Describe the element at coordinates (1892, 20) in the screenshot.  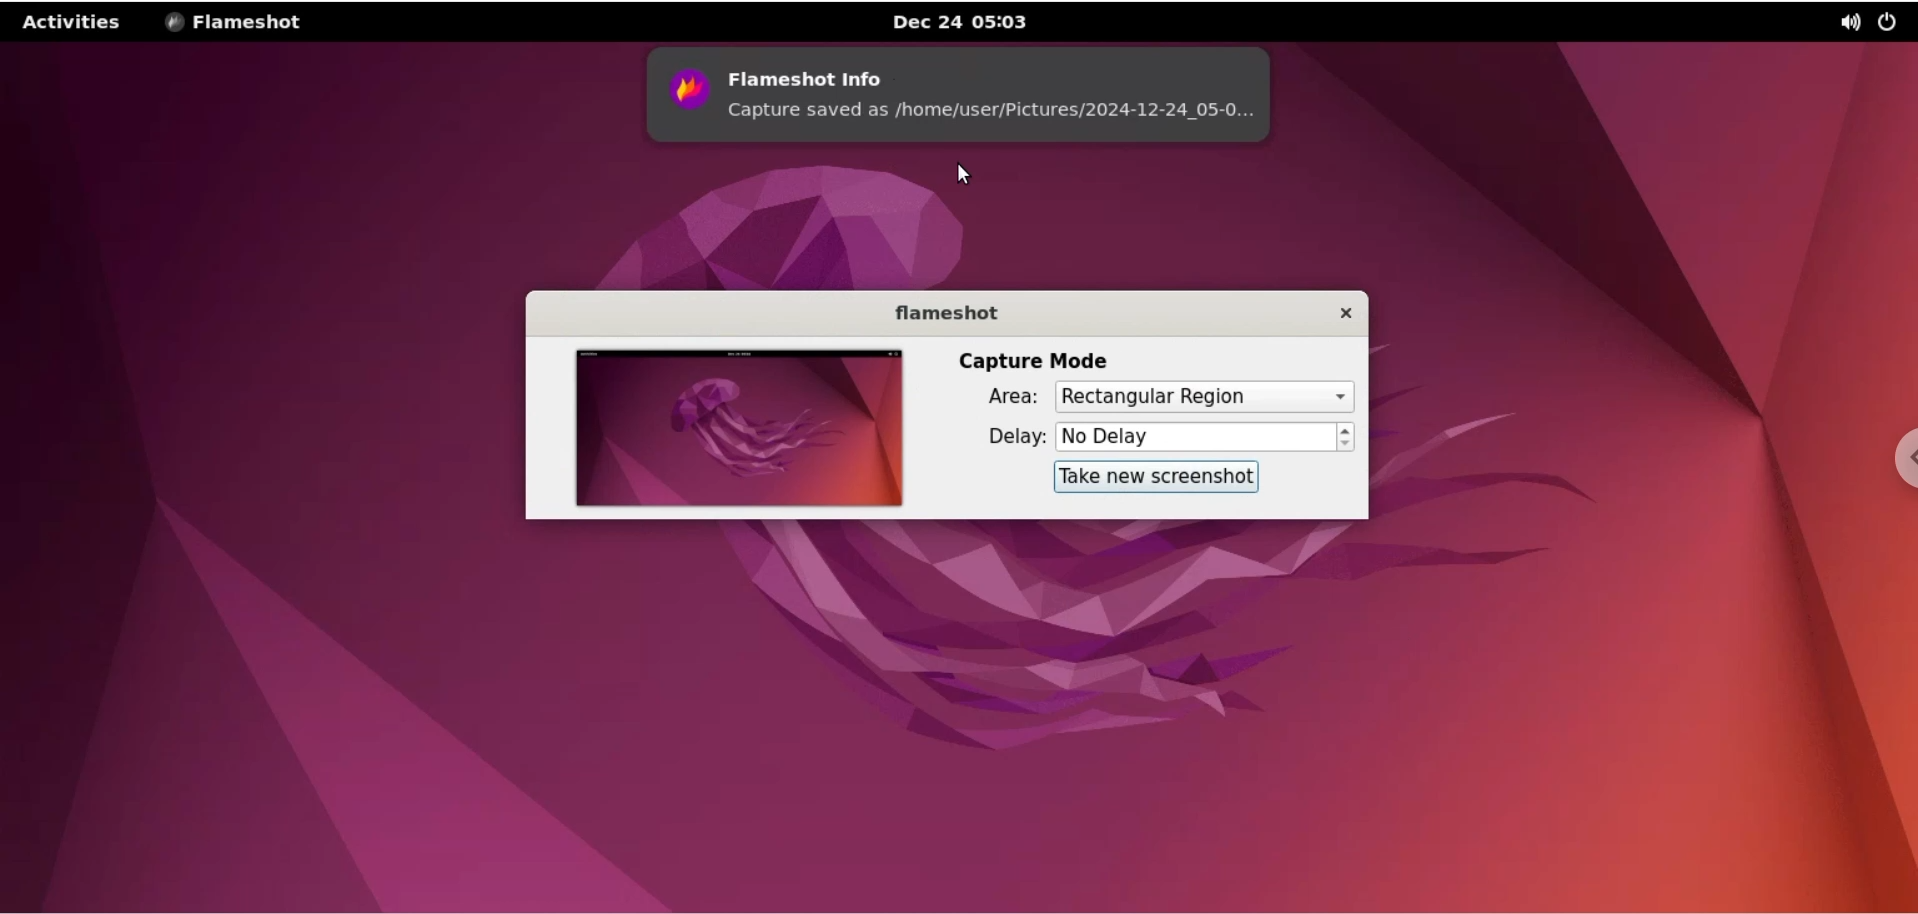
I see `power options` at that location.